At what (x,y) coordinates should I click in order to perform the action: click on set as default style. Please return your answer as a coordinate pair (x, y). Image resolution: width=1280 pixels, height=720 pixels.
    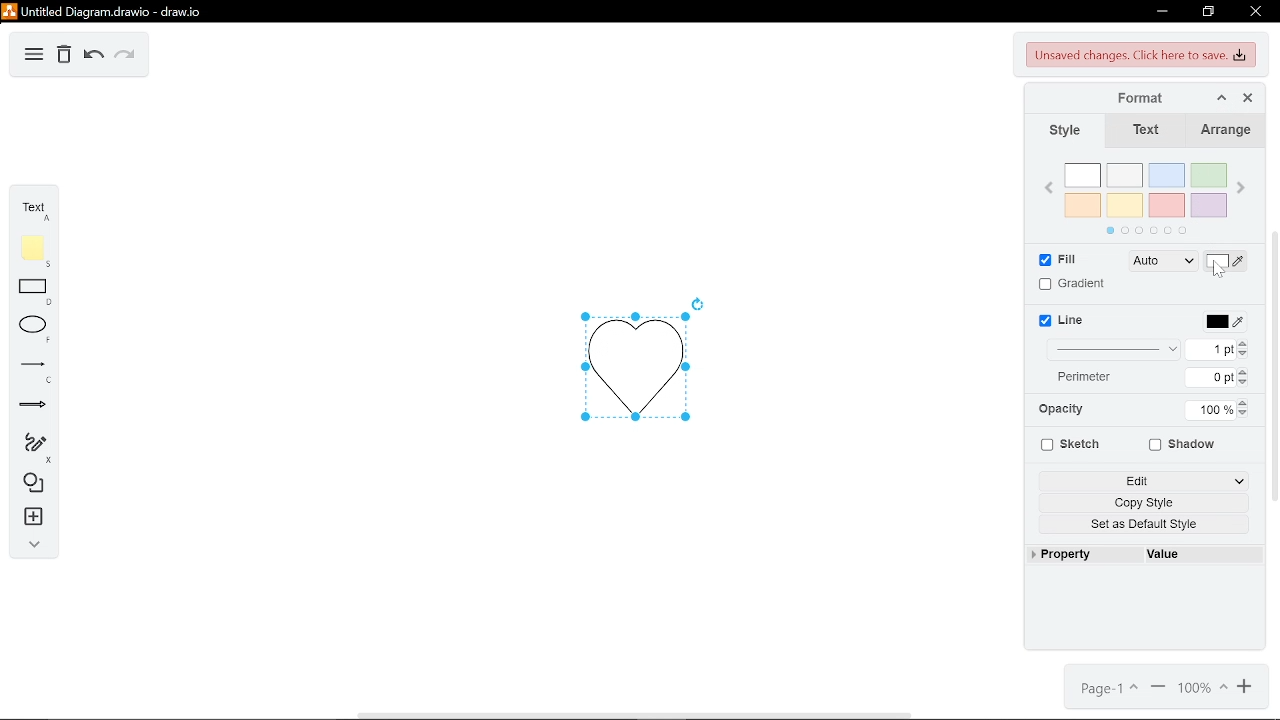
    Looking at the image, I should click on (1150, 525).